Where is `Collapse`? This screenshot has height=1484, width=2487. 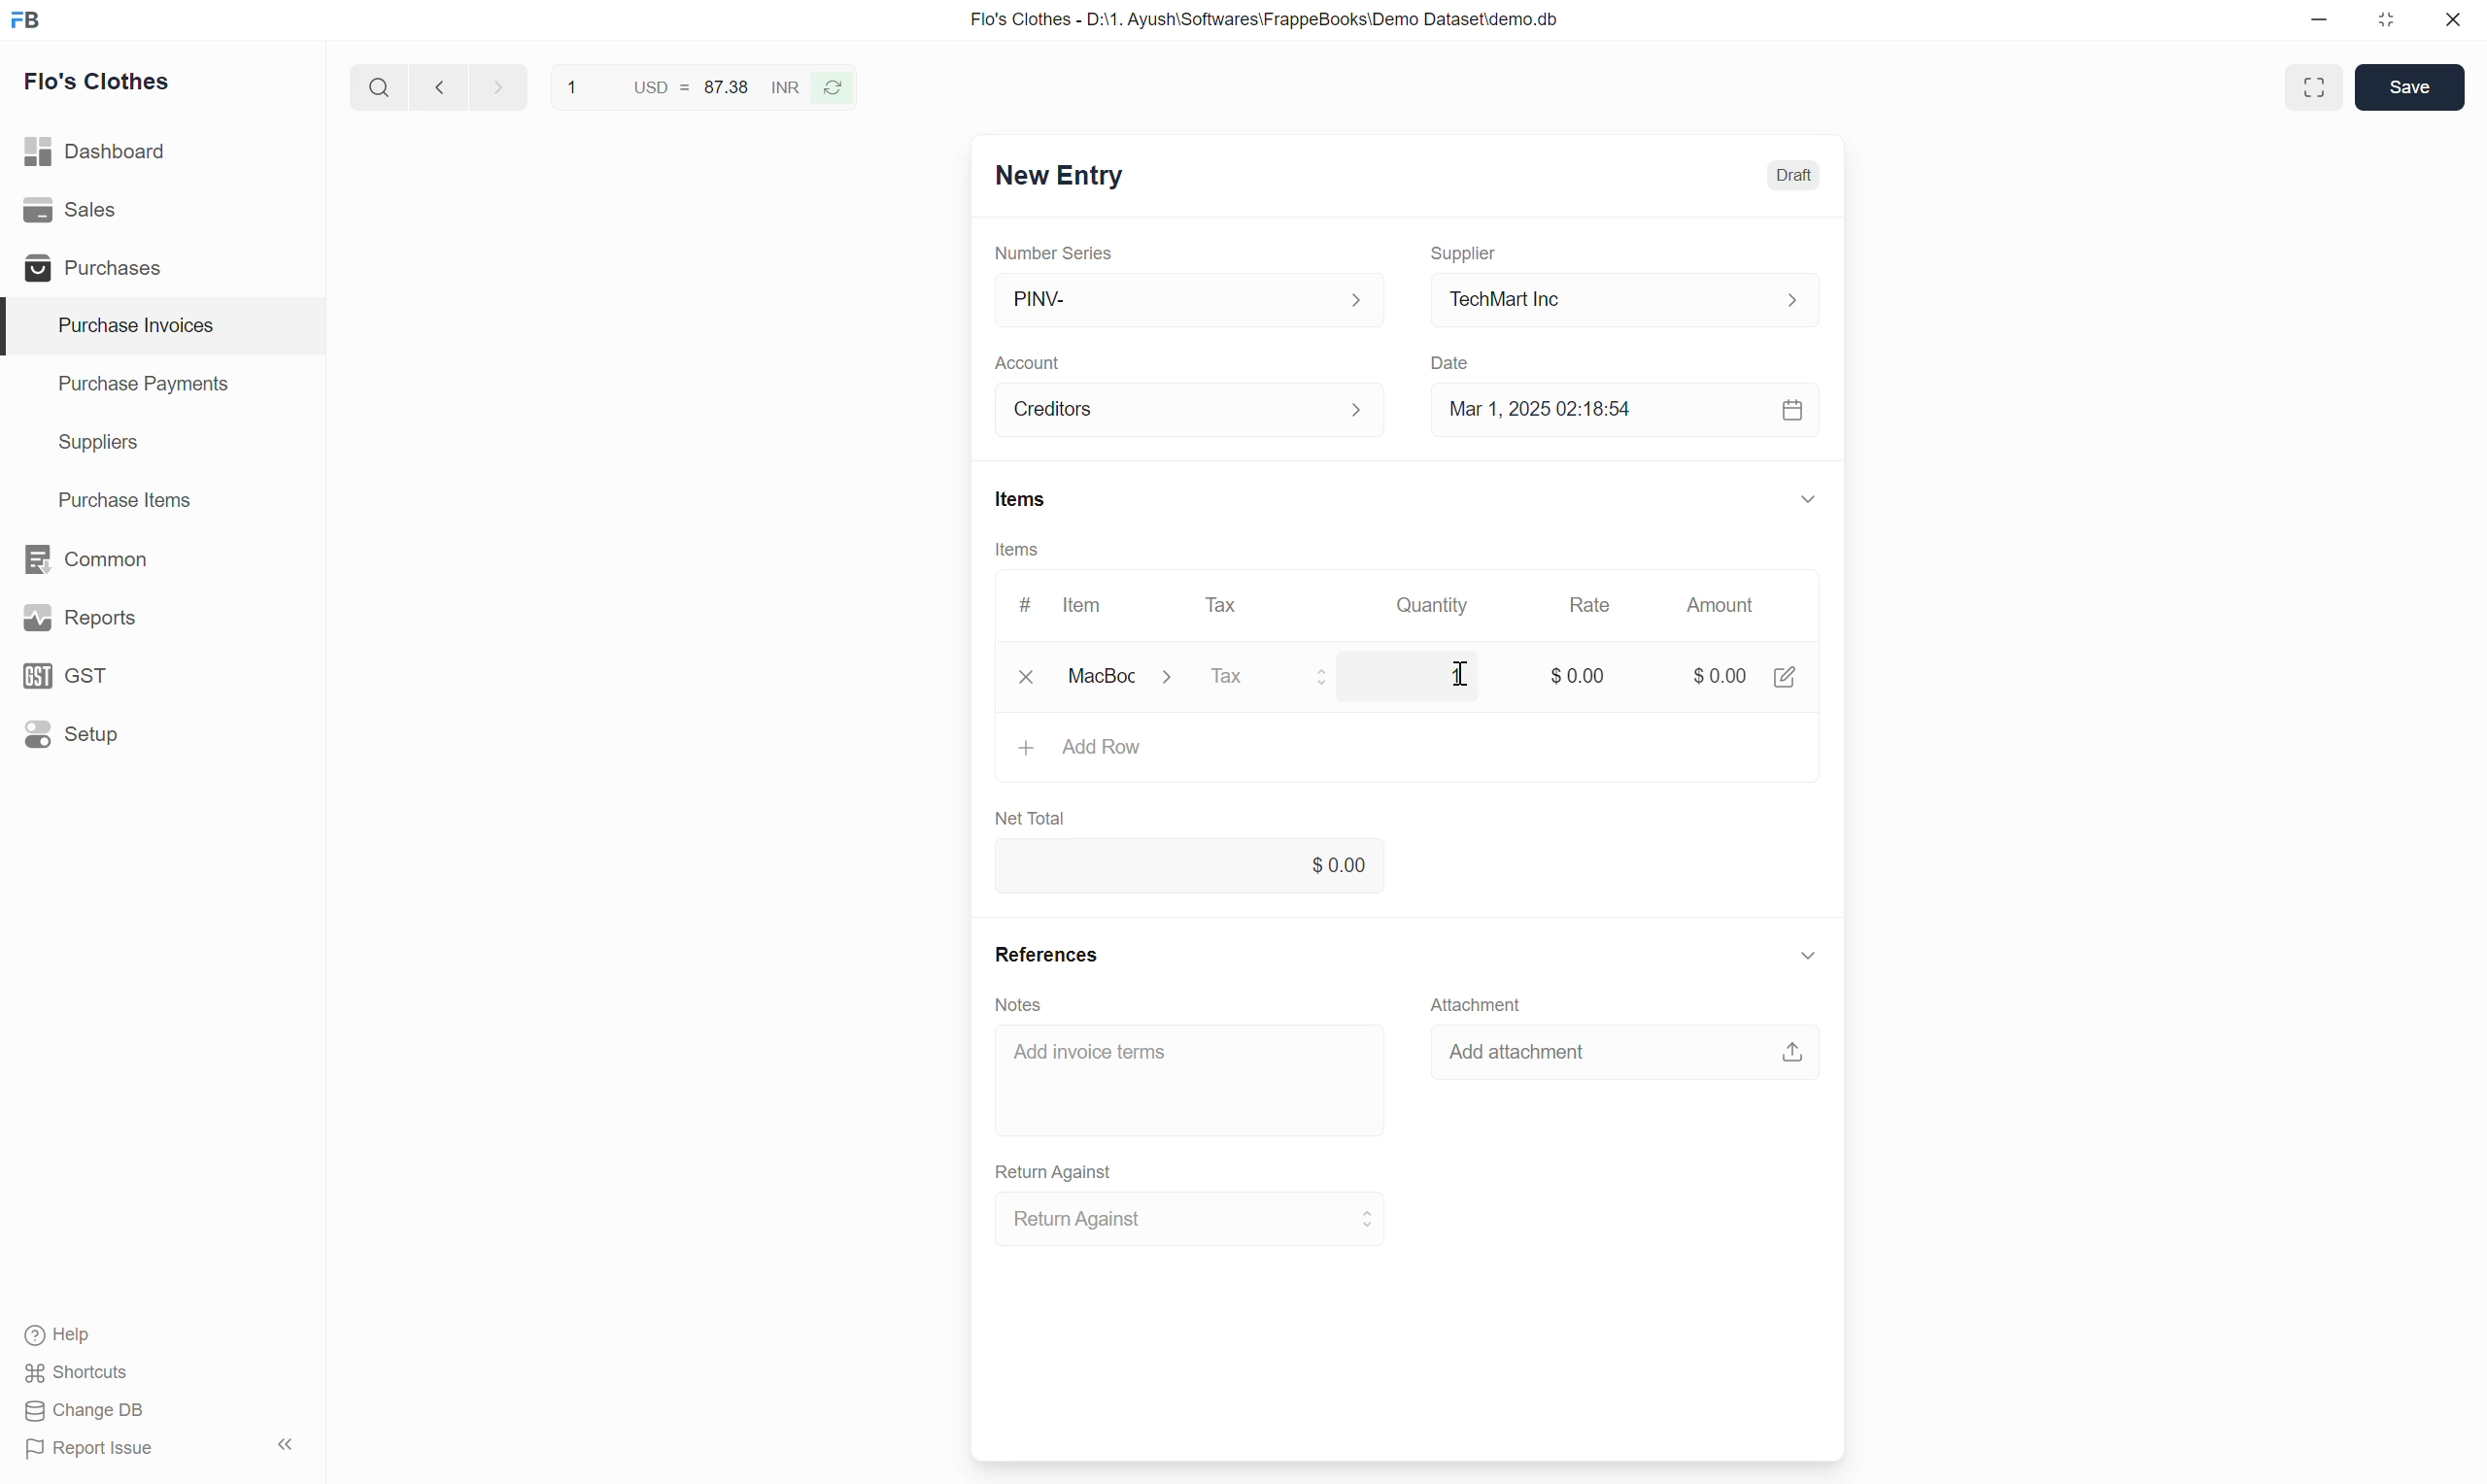 Collapse is located at coordinates (285, 1444).